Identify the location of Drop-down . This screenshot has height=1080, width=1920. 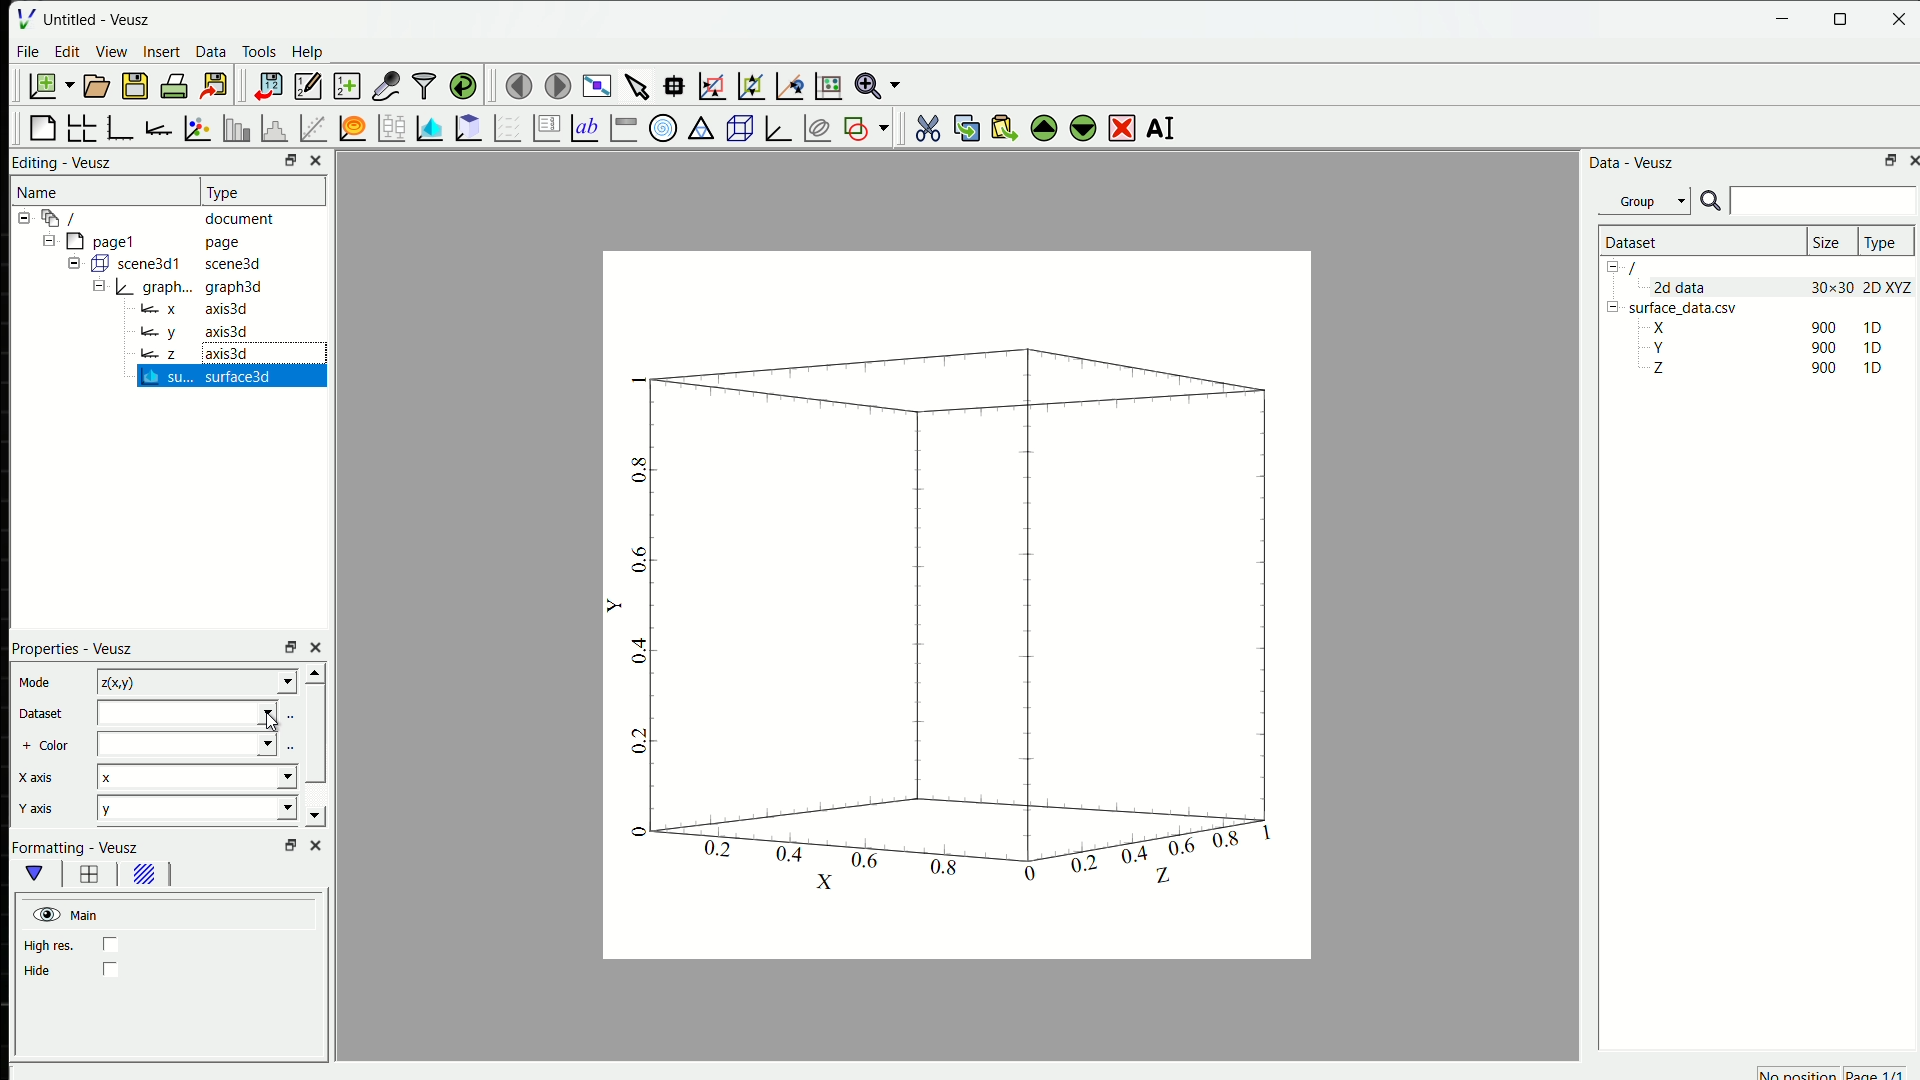
(288, 777).